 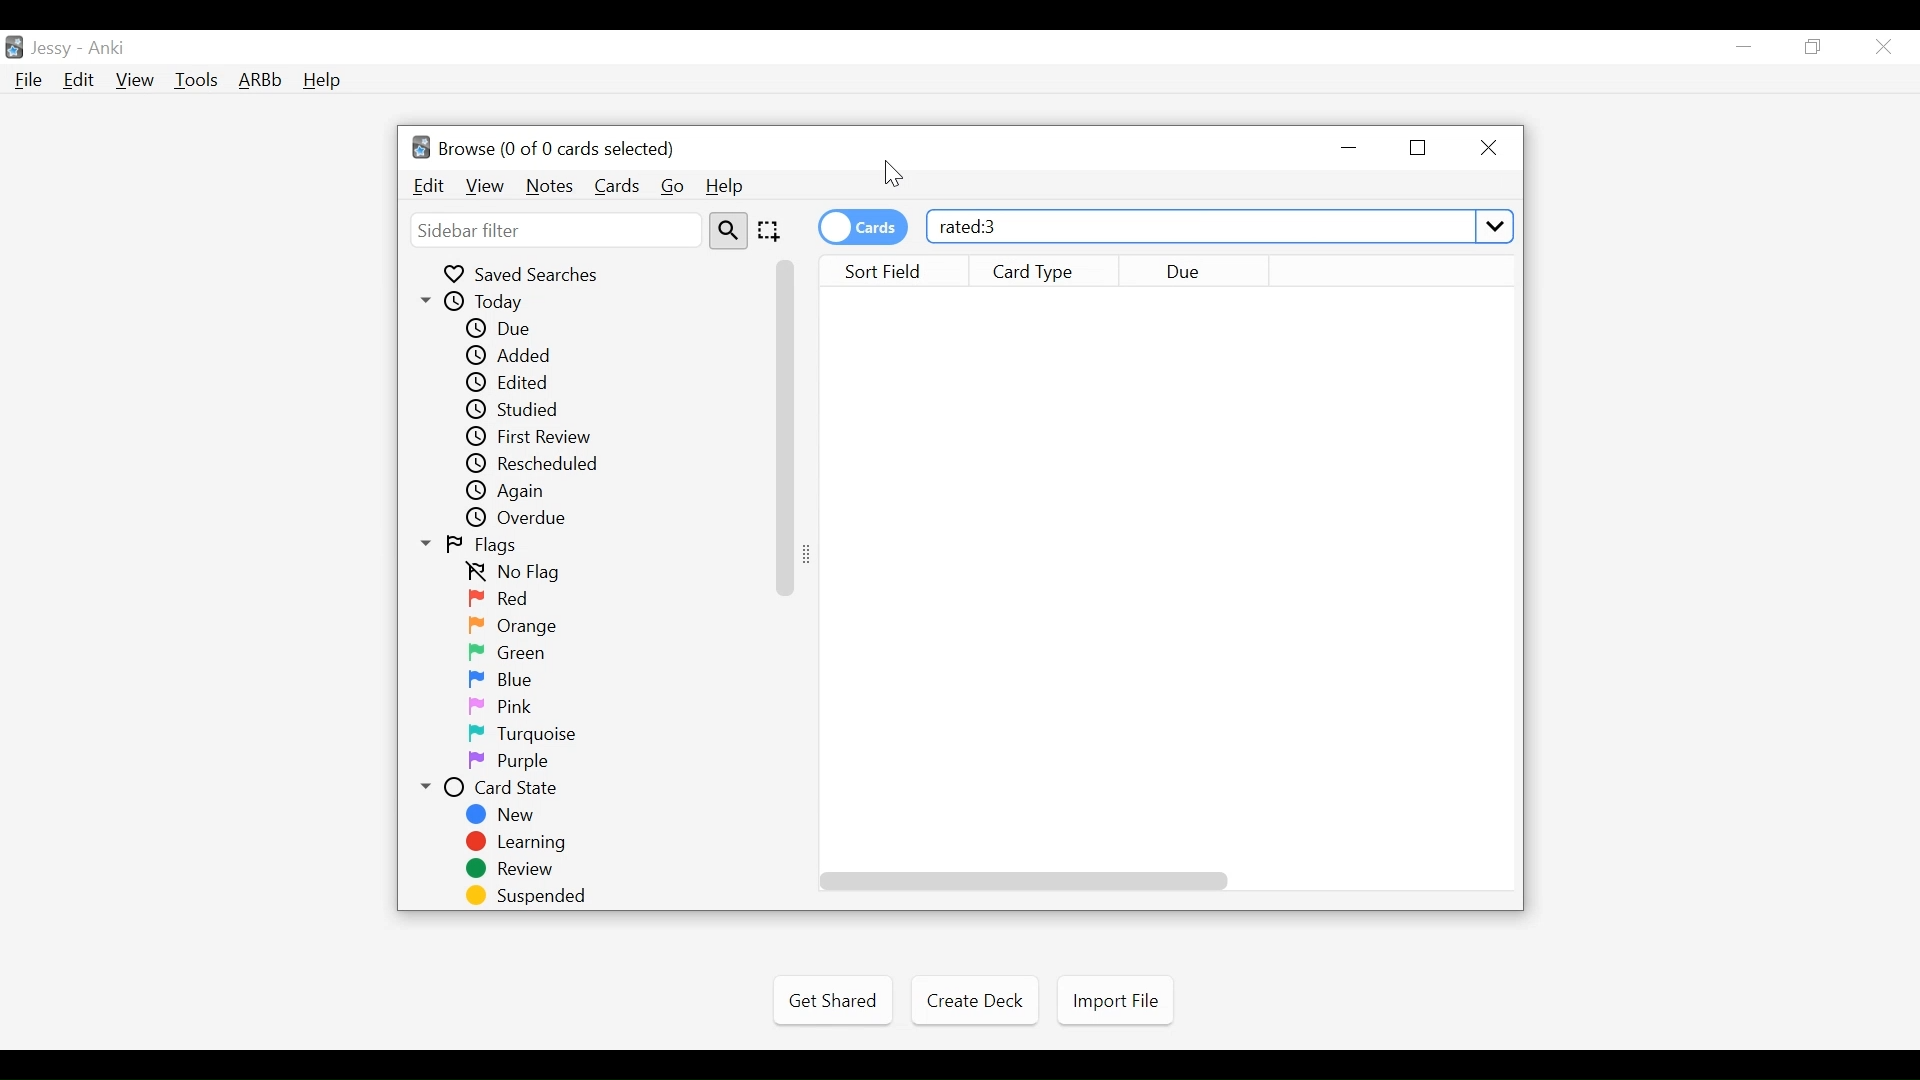 What do you see at coordinates (14, 47) in the screenshot?
I see `Anki Desktop Icon` at bounding box center [14, 47].